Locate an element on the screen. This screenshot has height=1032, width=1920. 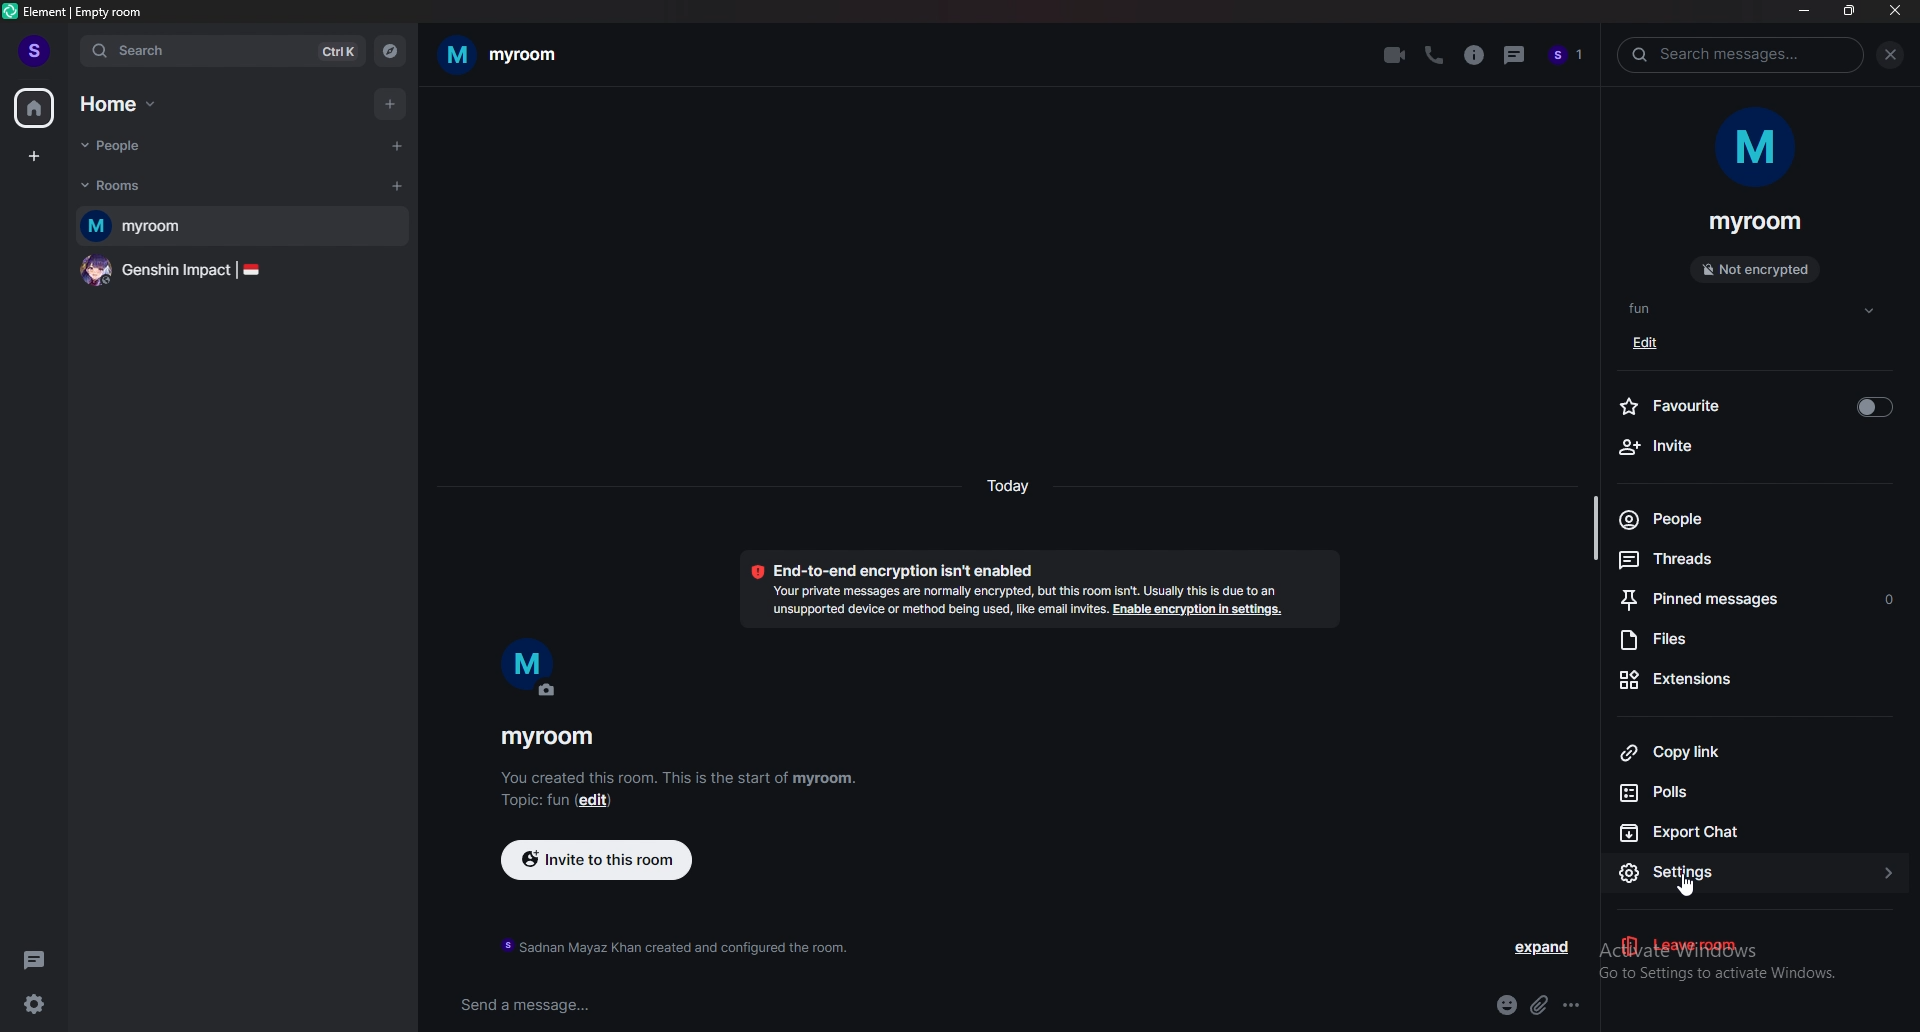
You created this room. This is the start of myroom is located at coordinates (681, 780).